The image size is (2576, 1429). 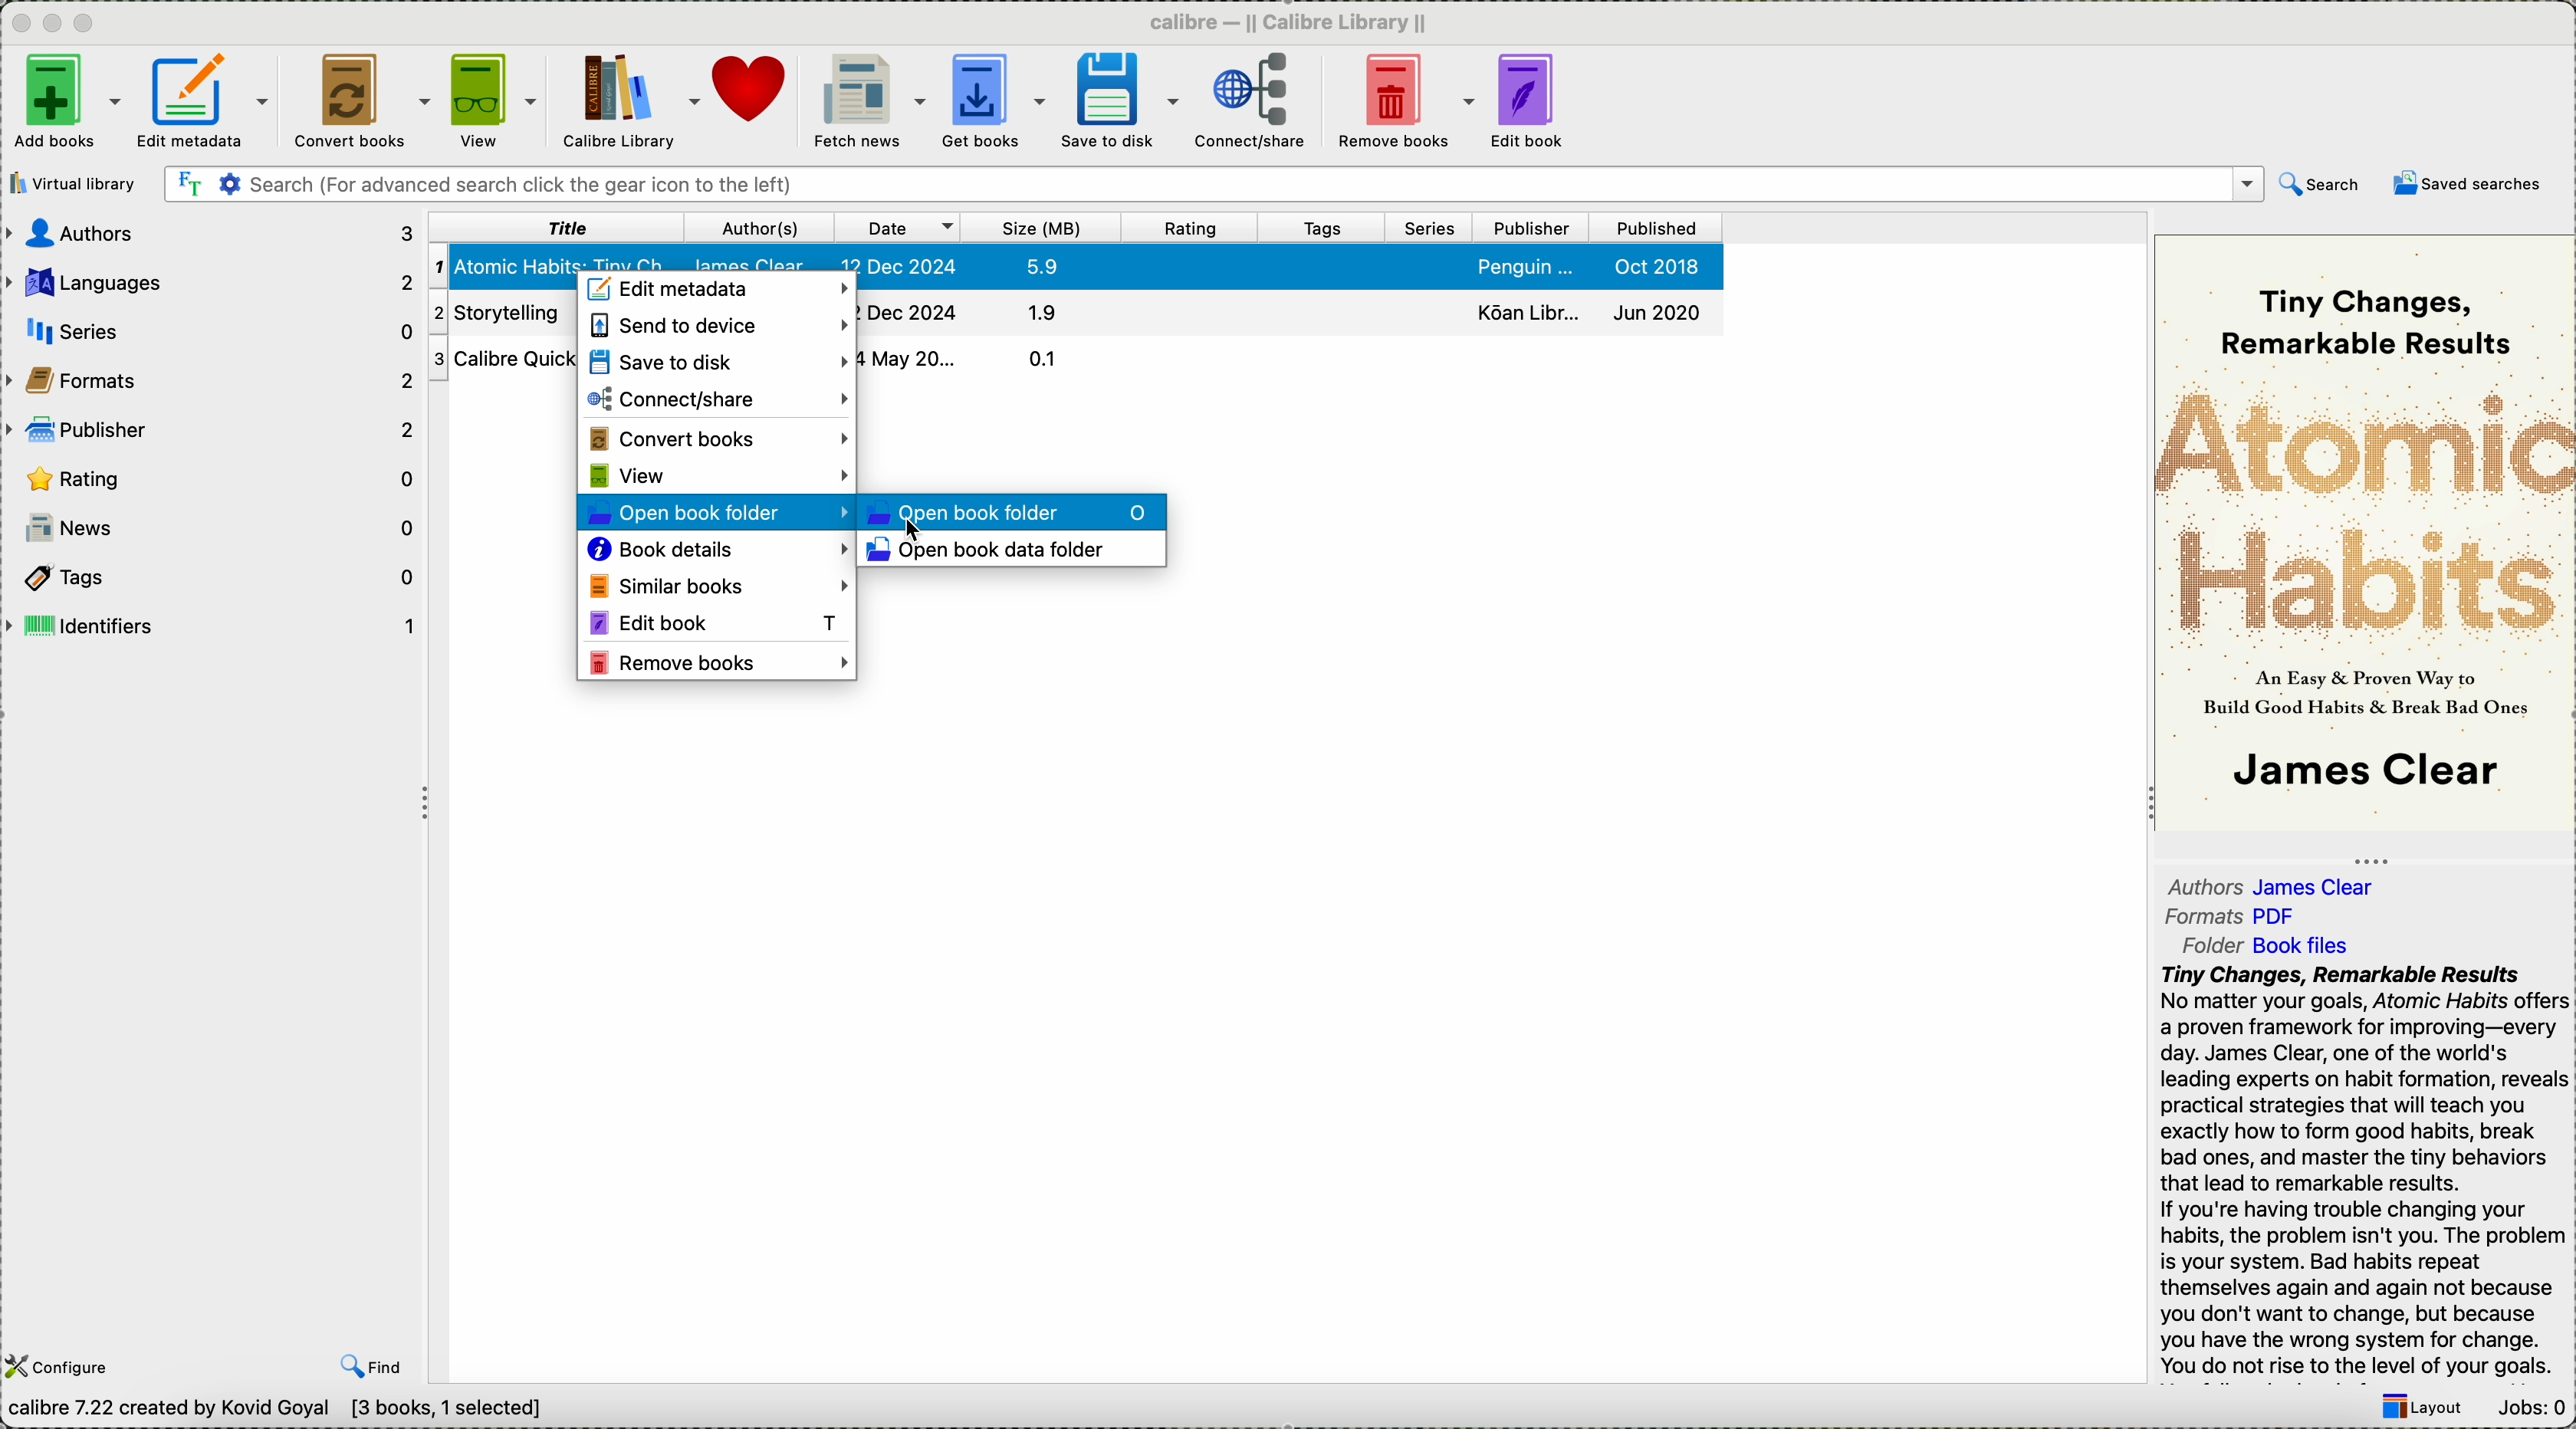 What do you see at coordinates (77, 183) in the screenshot?
I see `virtual library` at bounding box center [77, 183].